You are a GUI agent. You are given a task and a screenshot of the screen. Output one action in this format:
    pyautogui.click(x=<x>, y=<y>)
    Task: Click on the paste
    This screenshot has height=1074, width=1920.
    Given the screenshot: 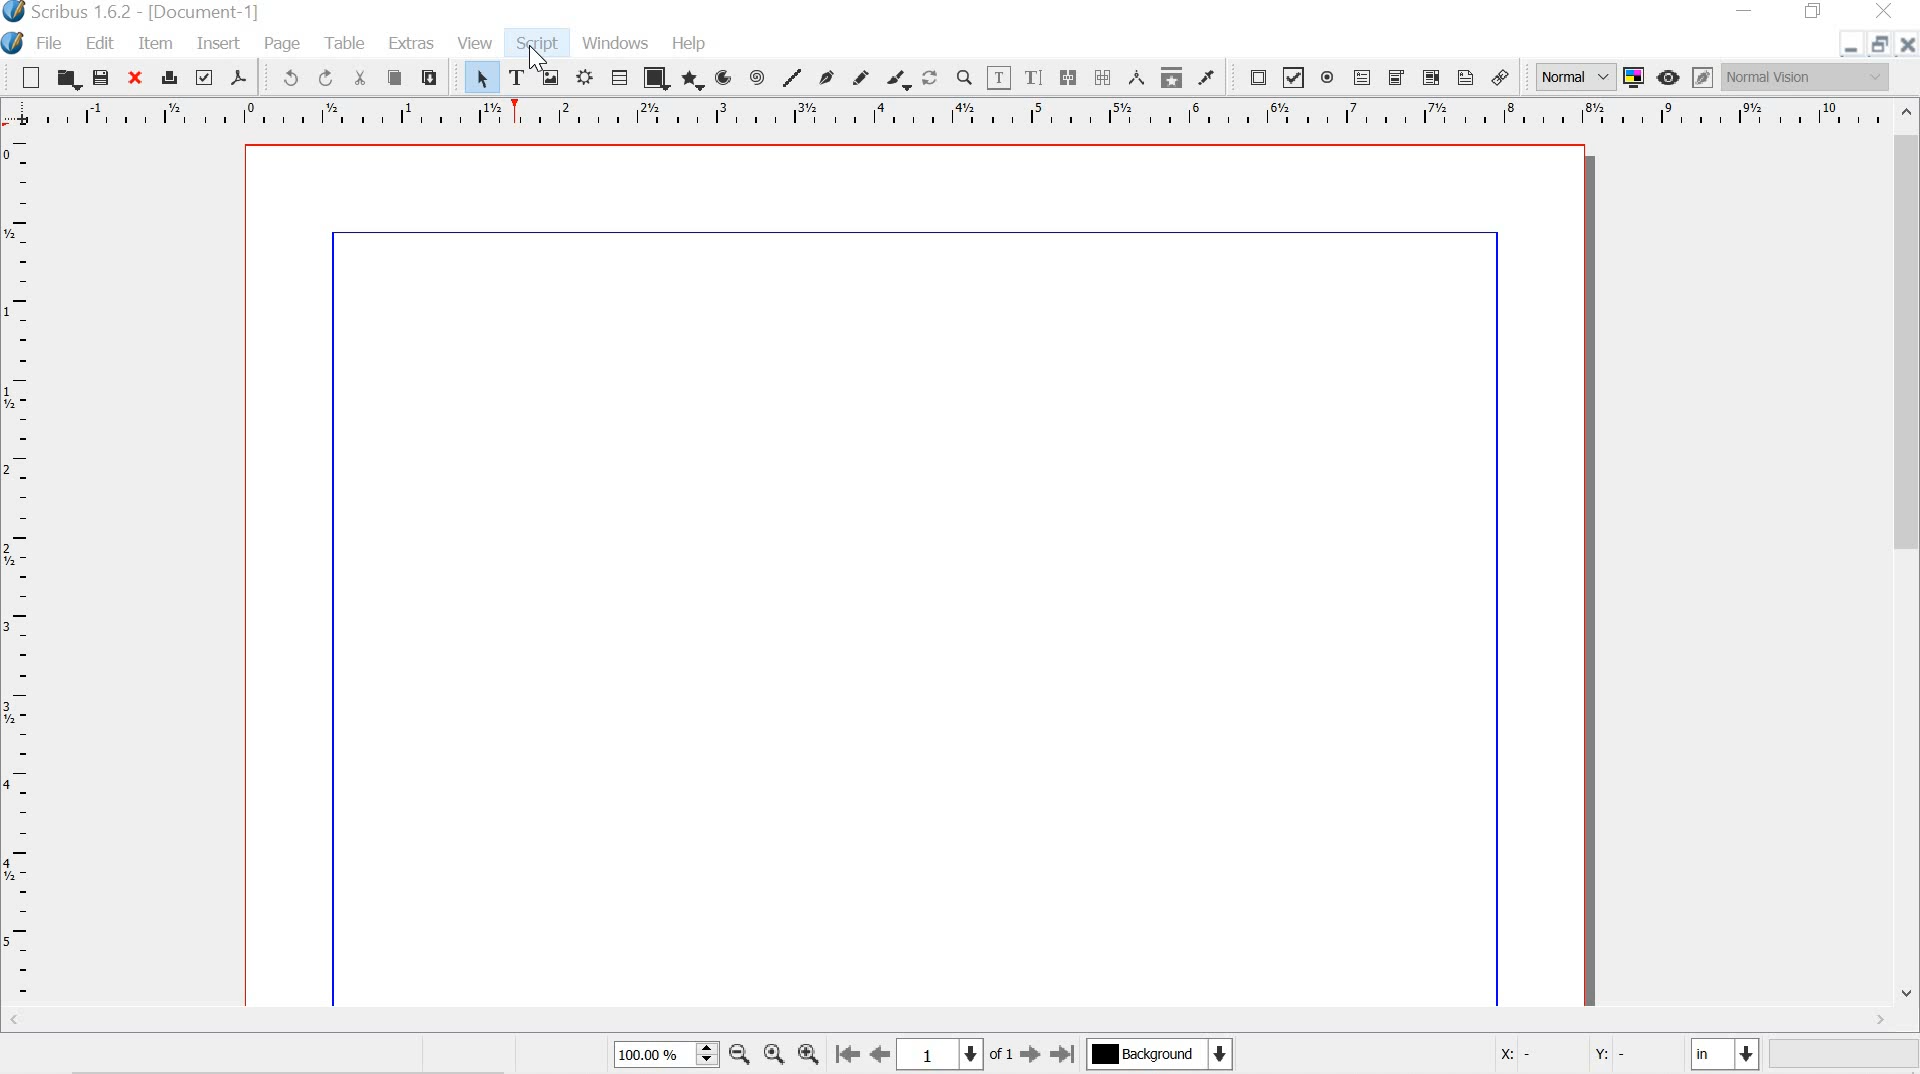 What is the action you would take?
    pyautogui.click(x=429, y=77)
    